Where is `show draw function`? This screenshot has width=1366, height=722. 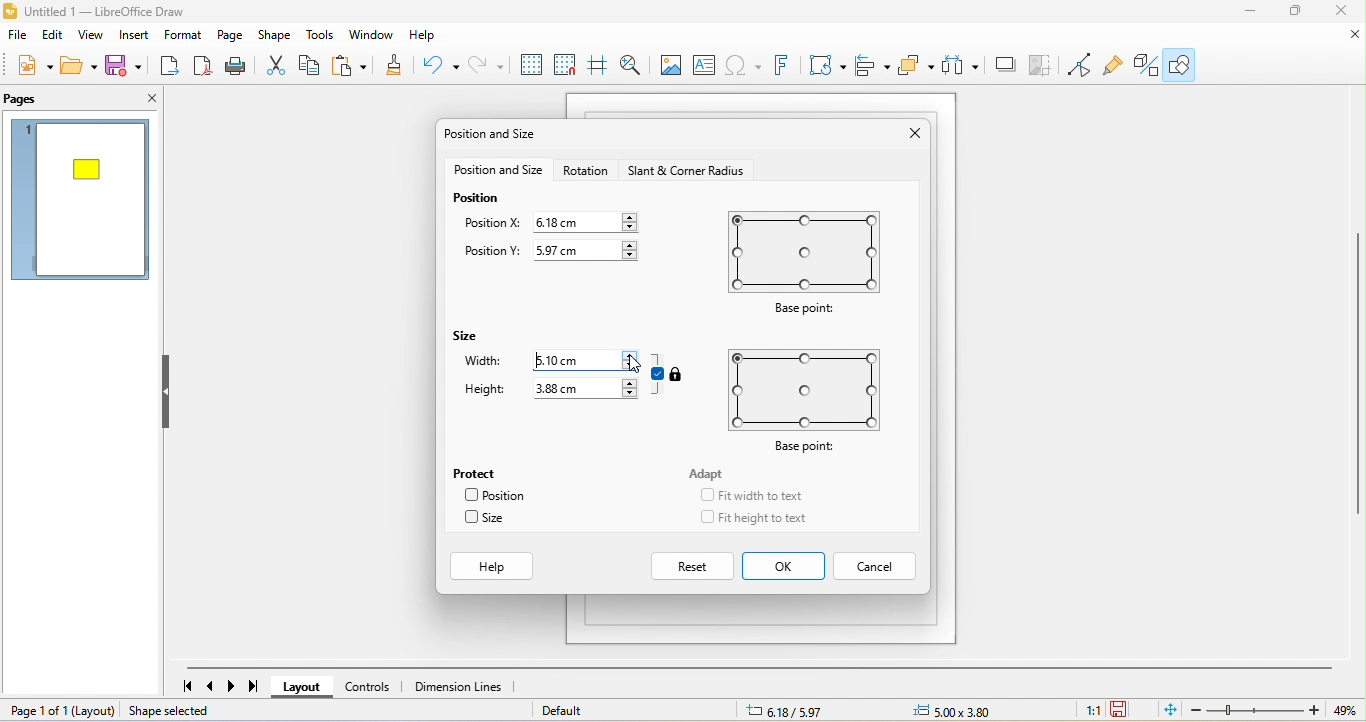 show draw function is located at coordinates (1183, 66).